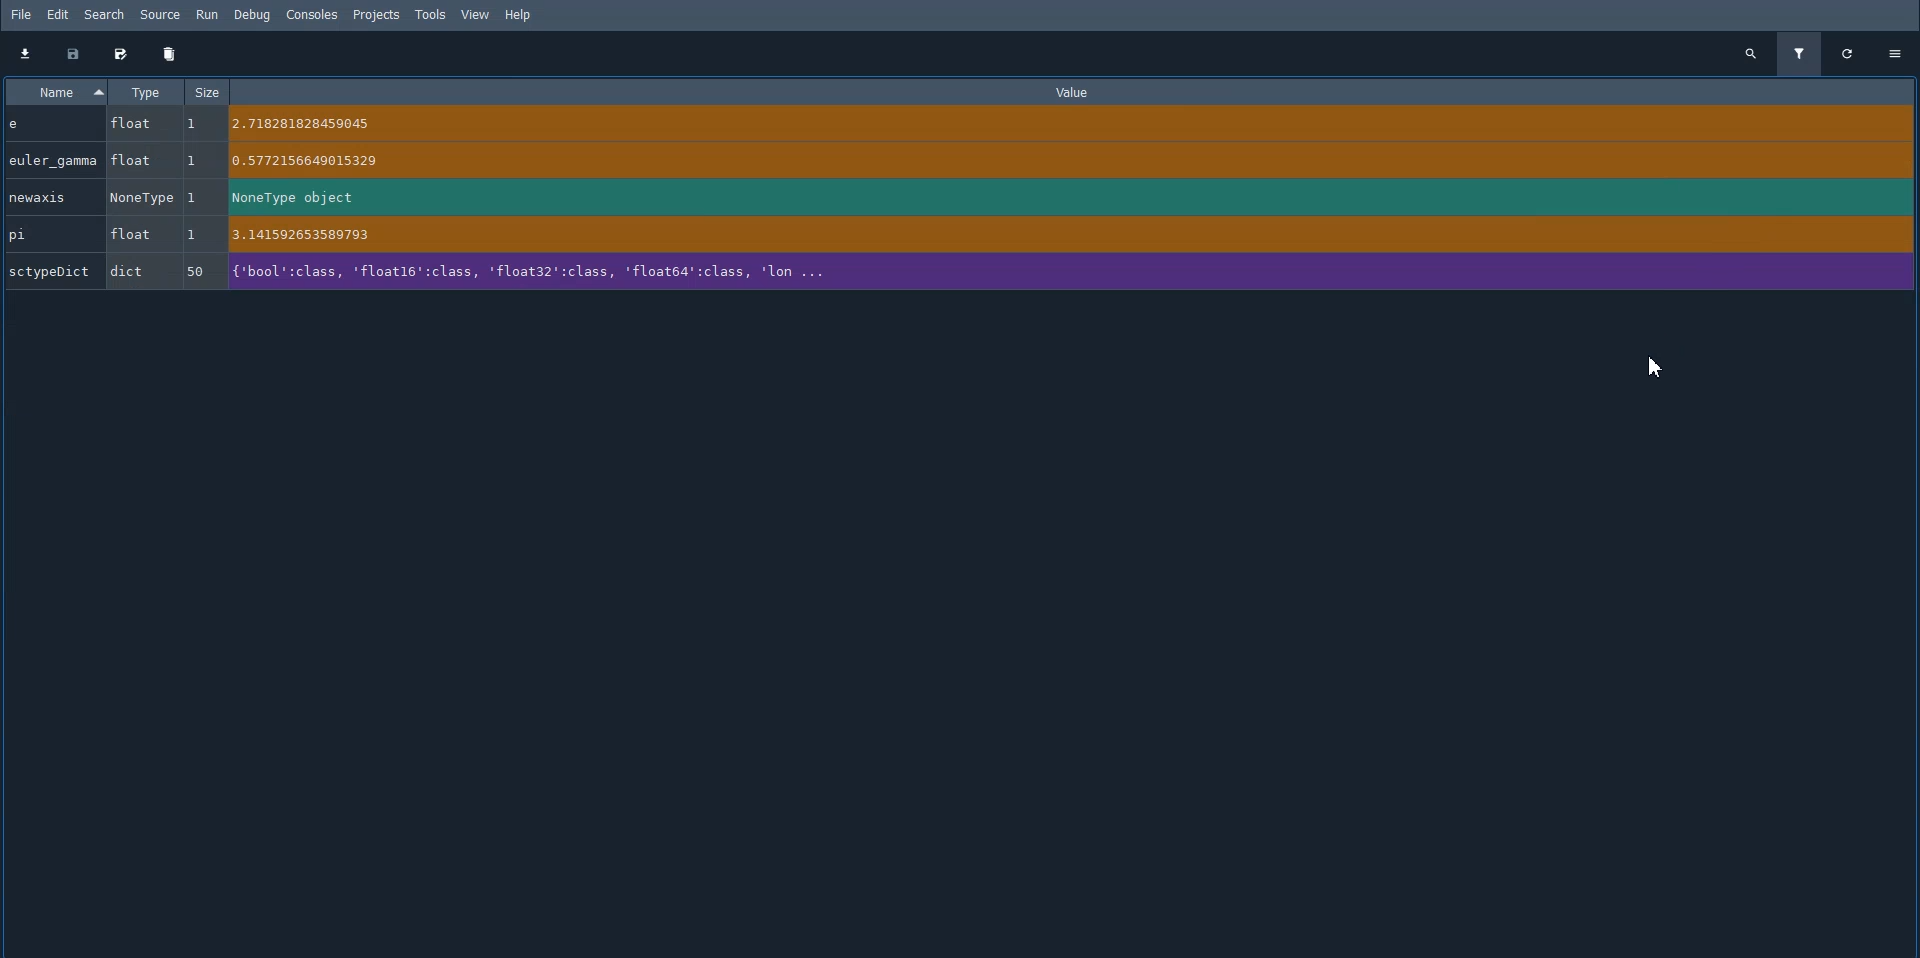 The height and width of the screenshot is (958, 1920). I want to click on e, so click(51, 125).